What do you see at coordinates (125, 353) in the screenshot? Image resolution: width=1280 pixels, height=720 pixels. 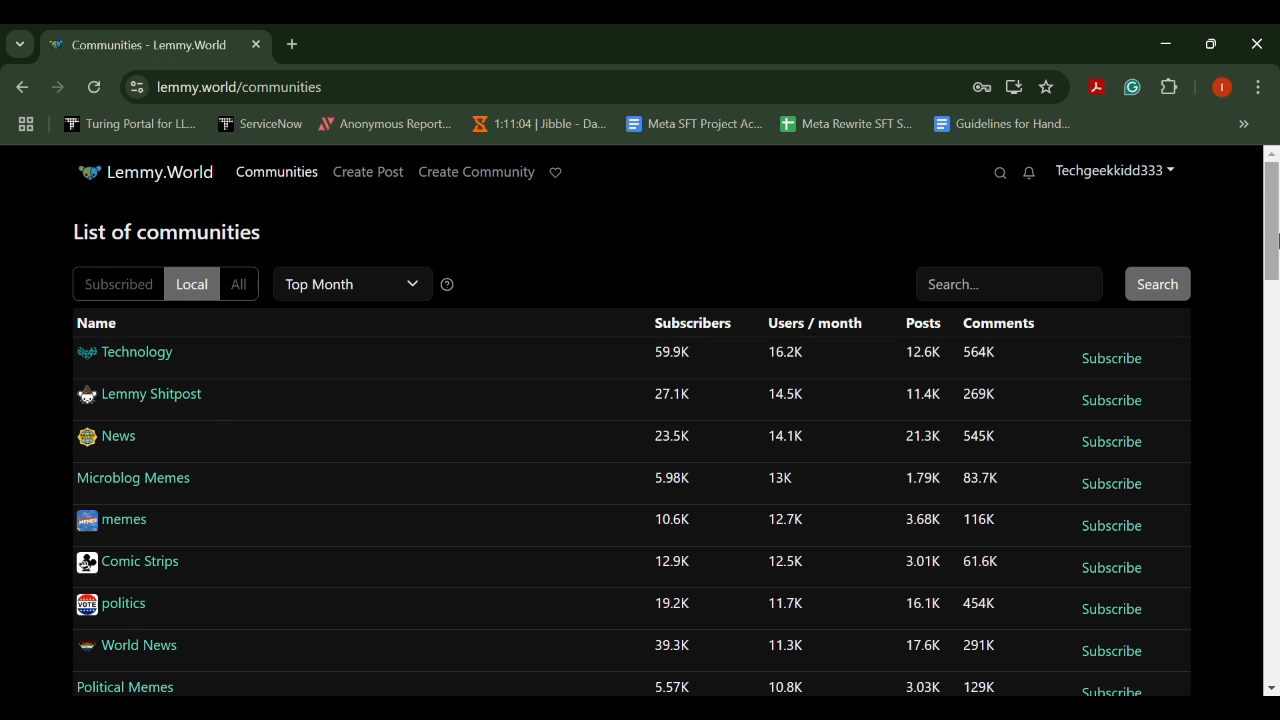 I see `Technology` at bounding box center [125, 353].